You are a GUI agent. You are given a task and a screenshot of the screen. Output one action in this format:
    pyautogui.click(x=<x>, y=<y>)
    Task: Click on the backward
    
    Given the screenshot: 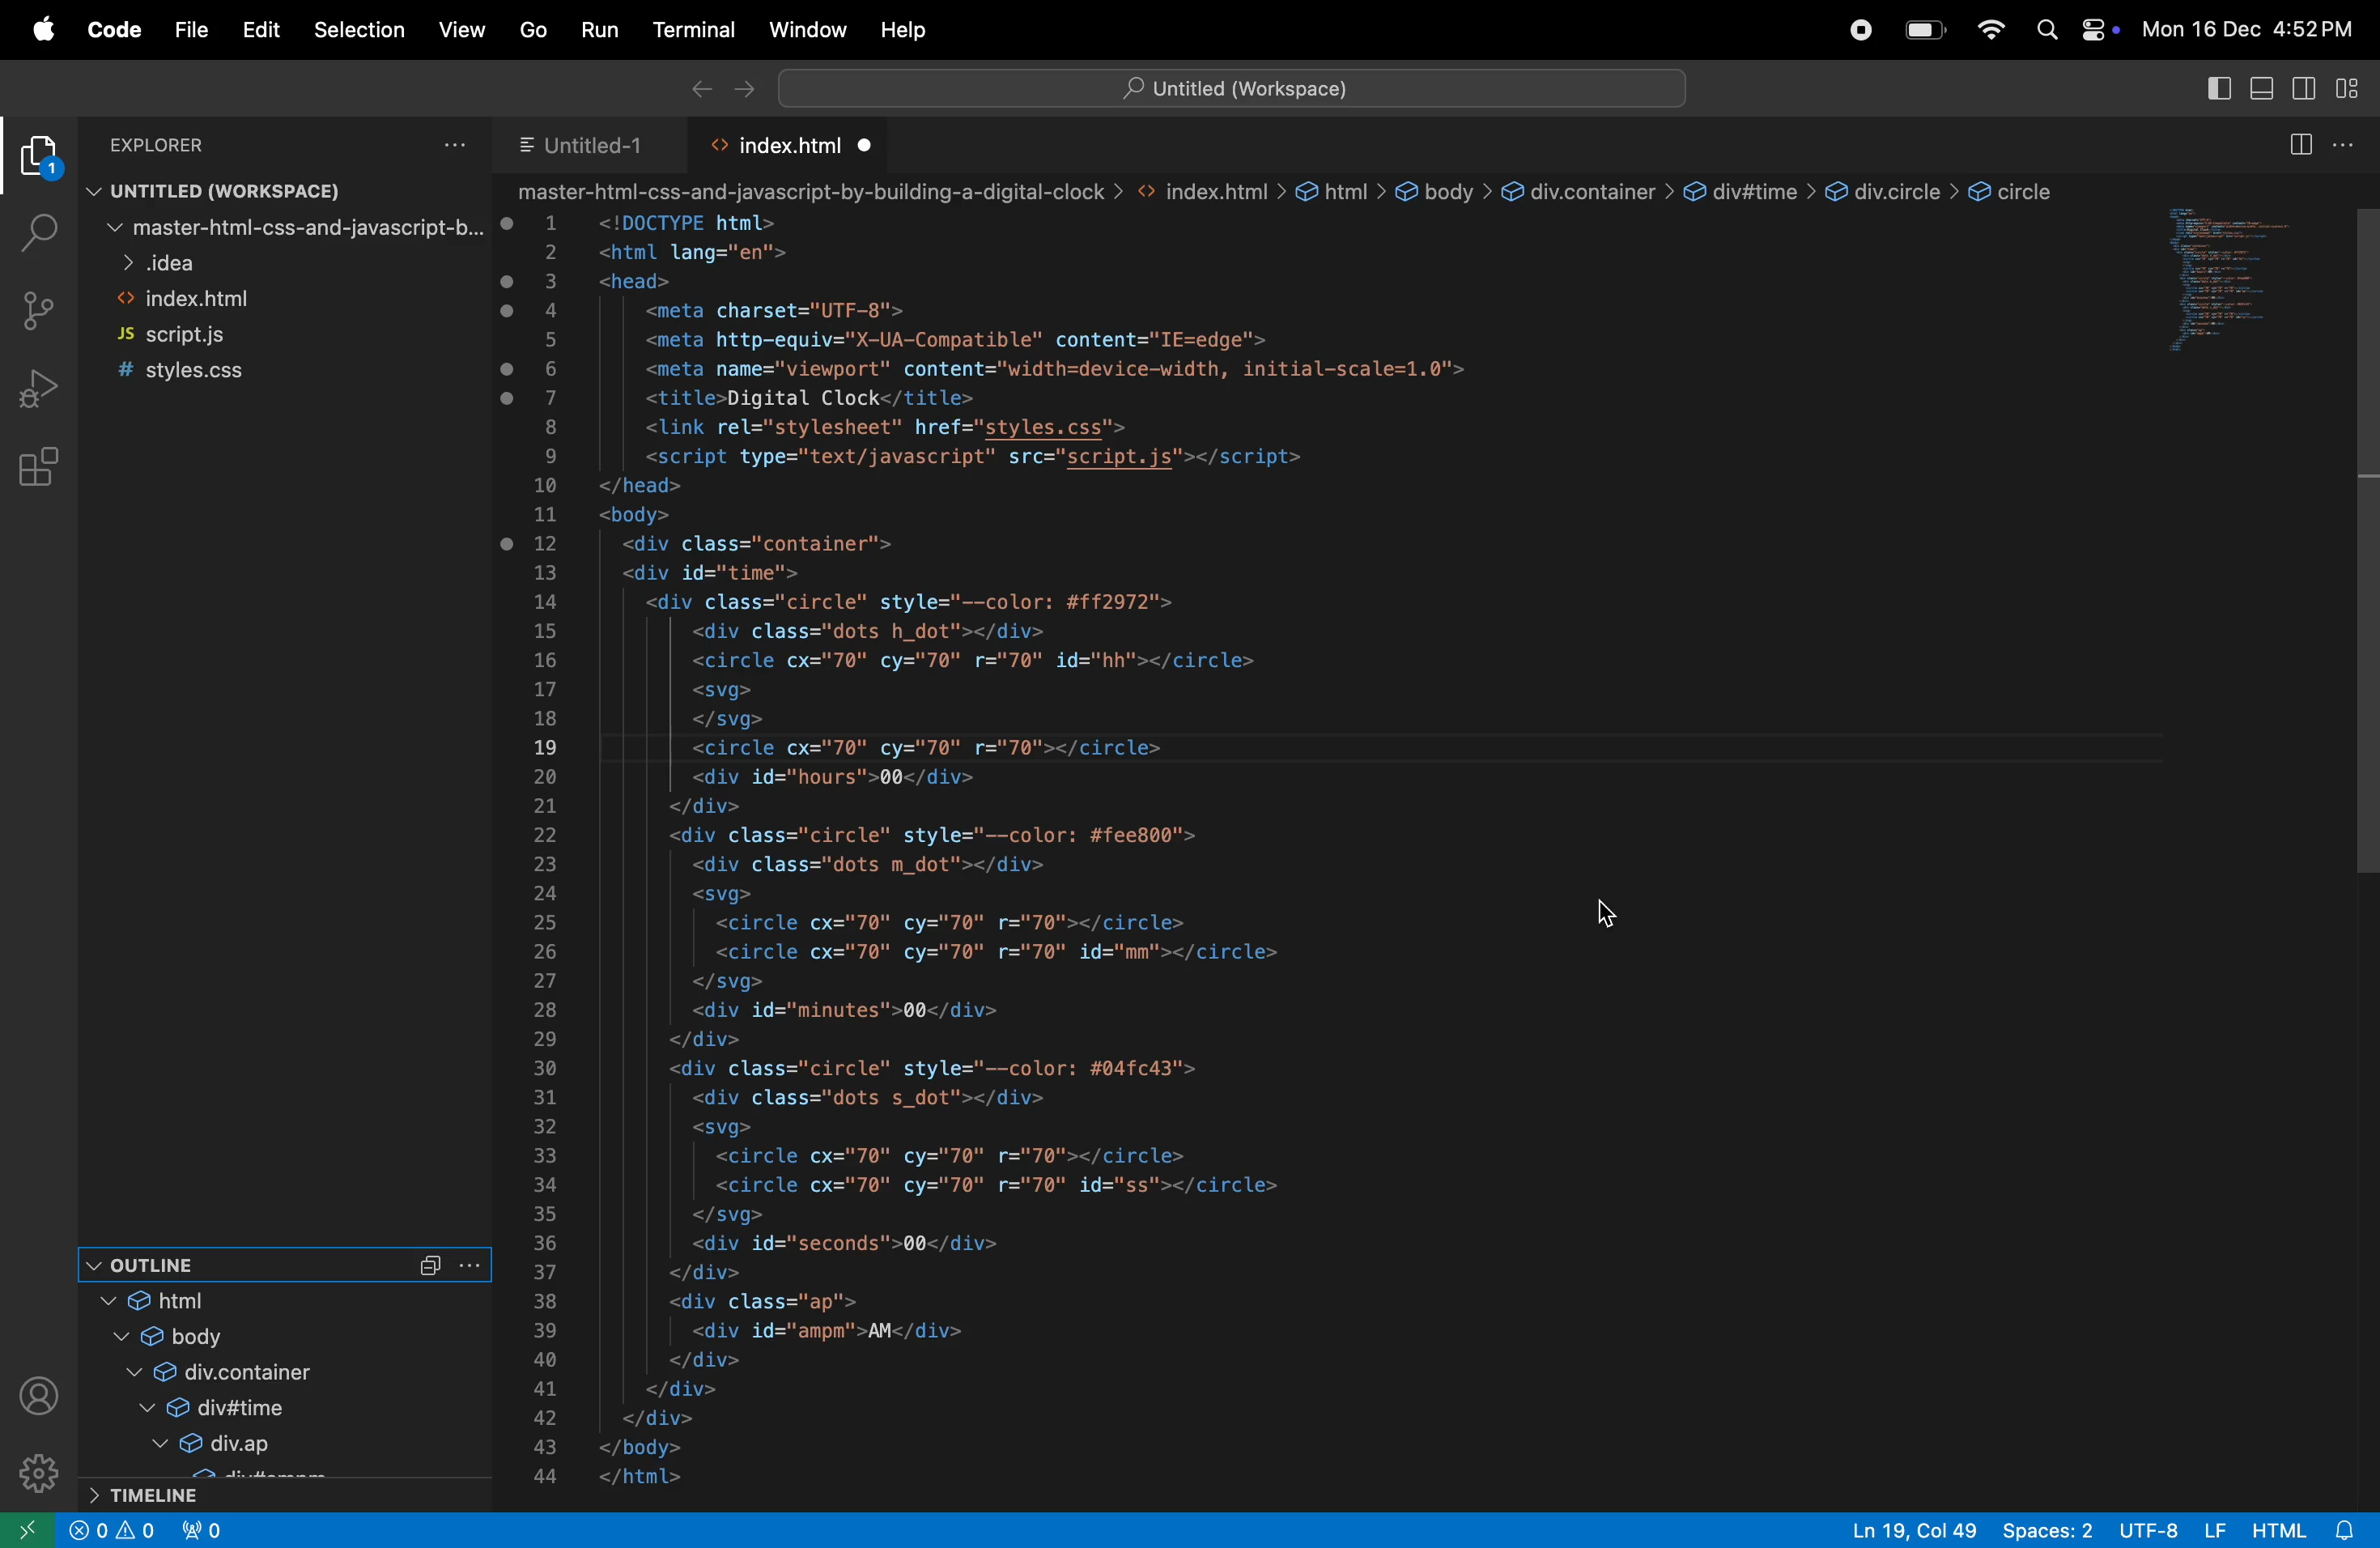 What is the action you would take?
    pyautogui.click(x=698, y=87)
    